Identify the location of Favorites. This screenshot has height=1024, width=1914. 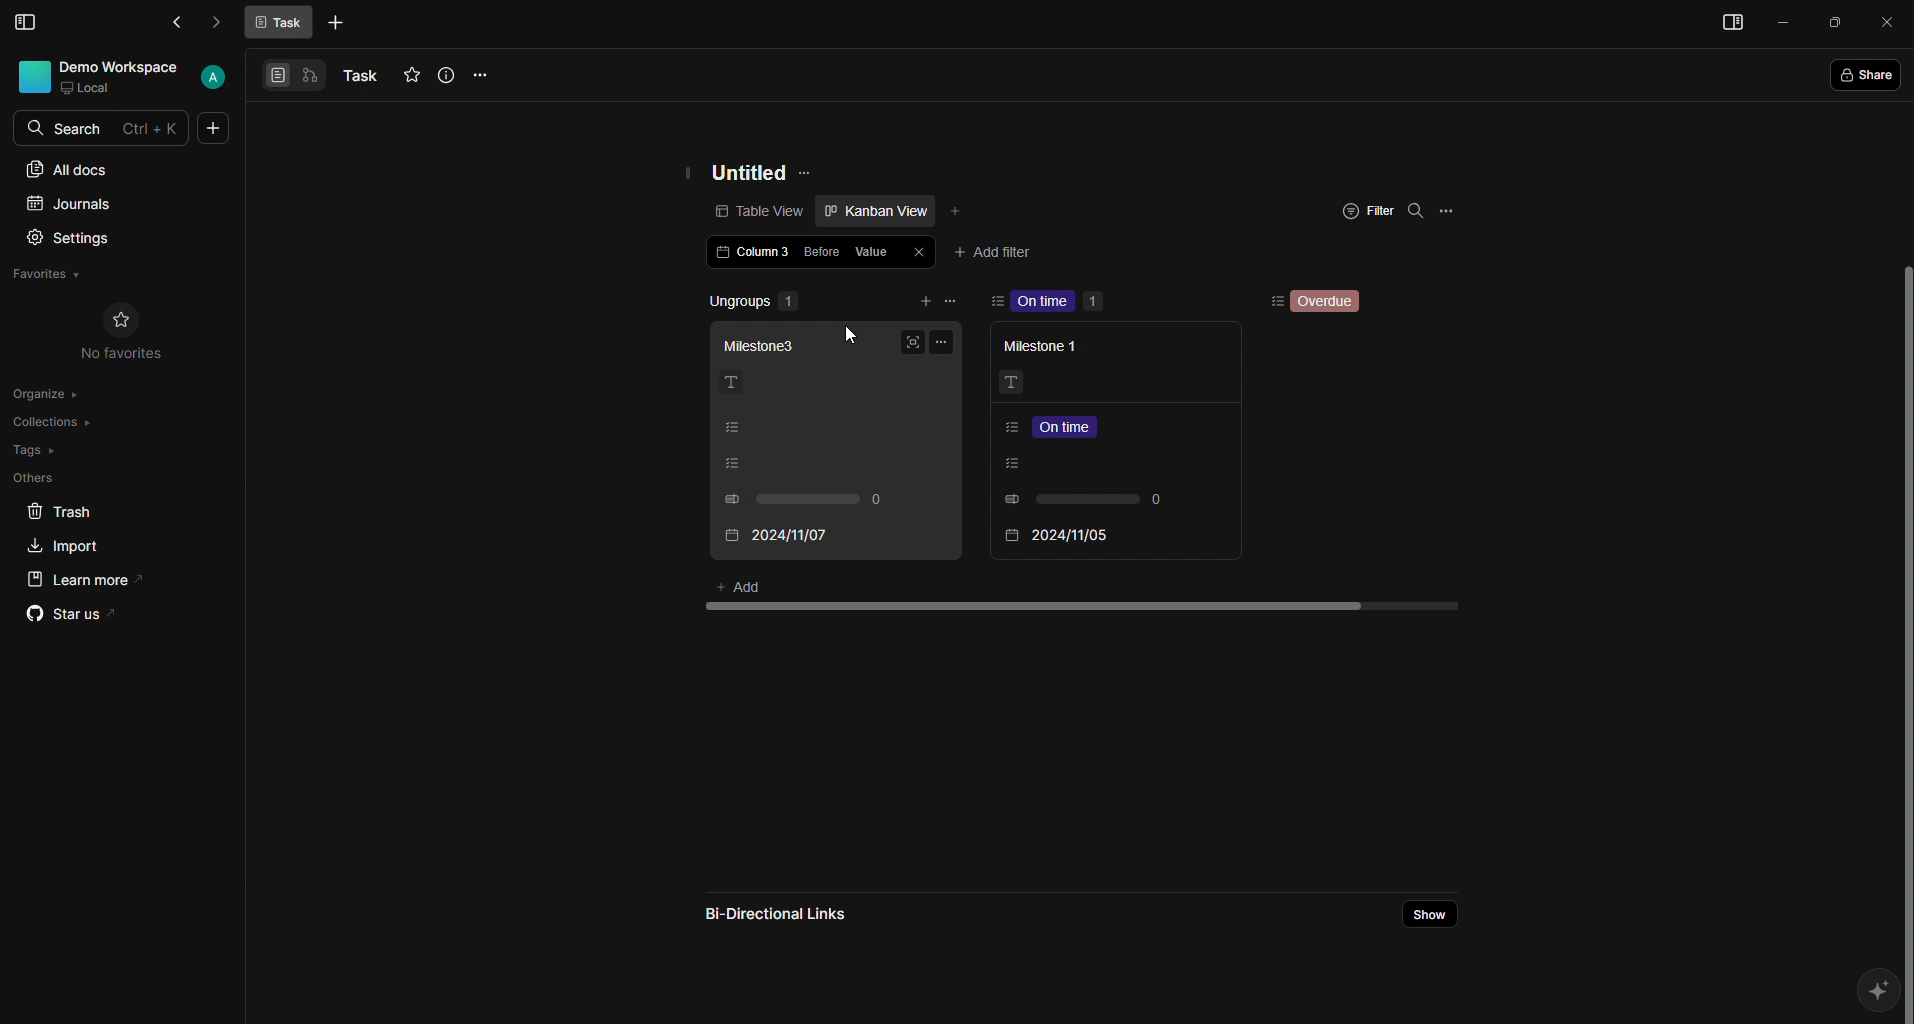
(49, 273).